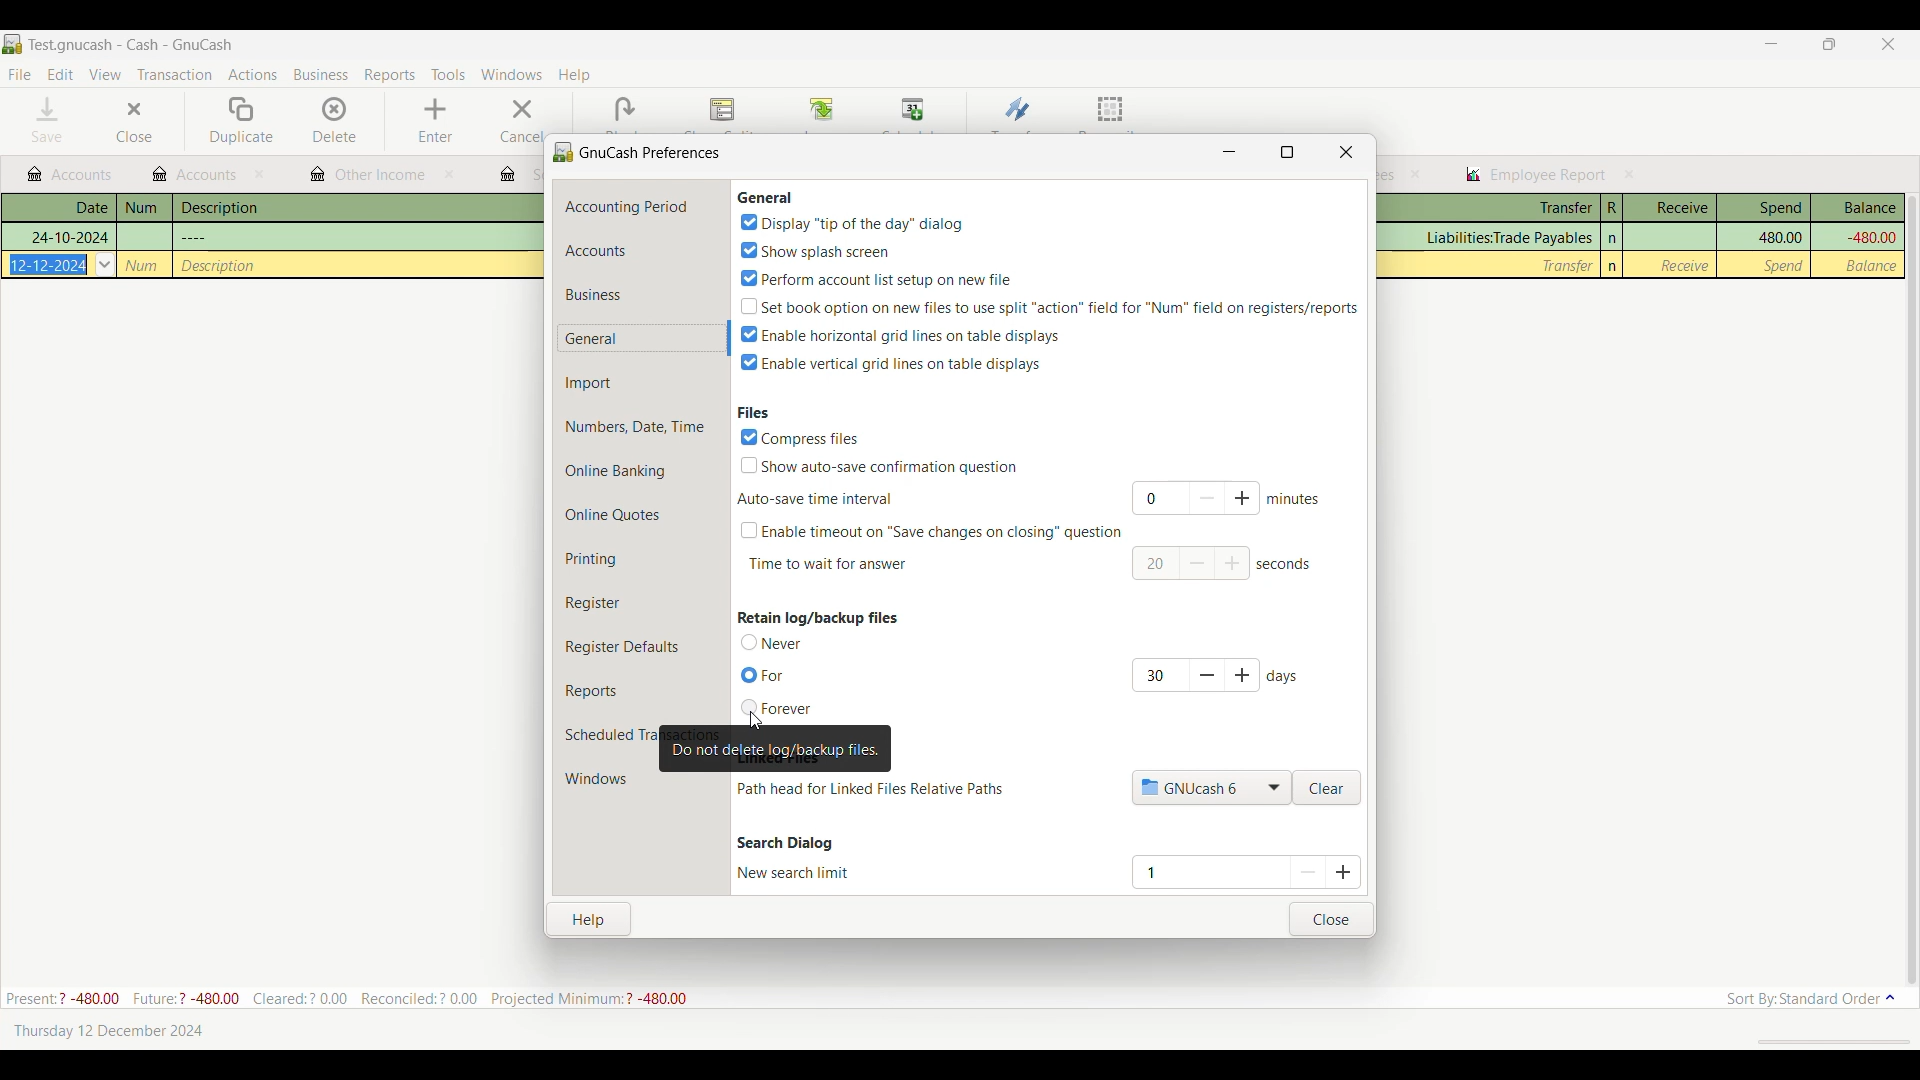  I want to click on Current sort order, so click(1811, 999).